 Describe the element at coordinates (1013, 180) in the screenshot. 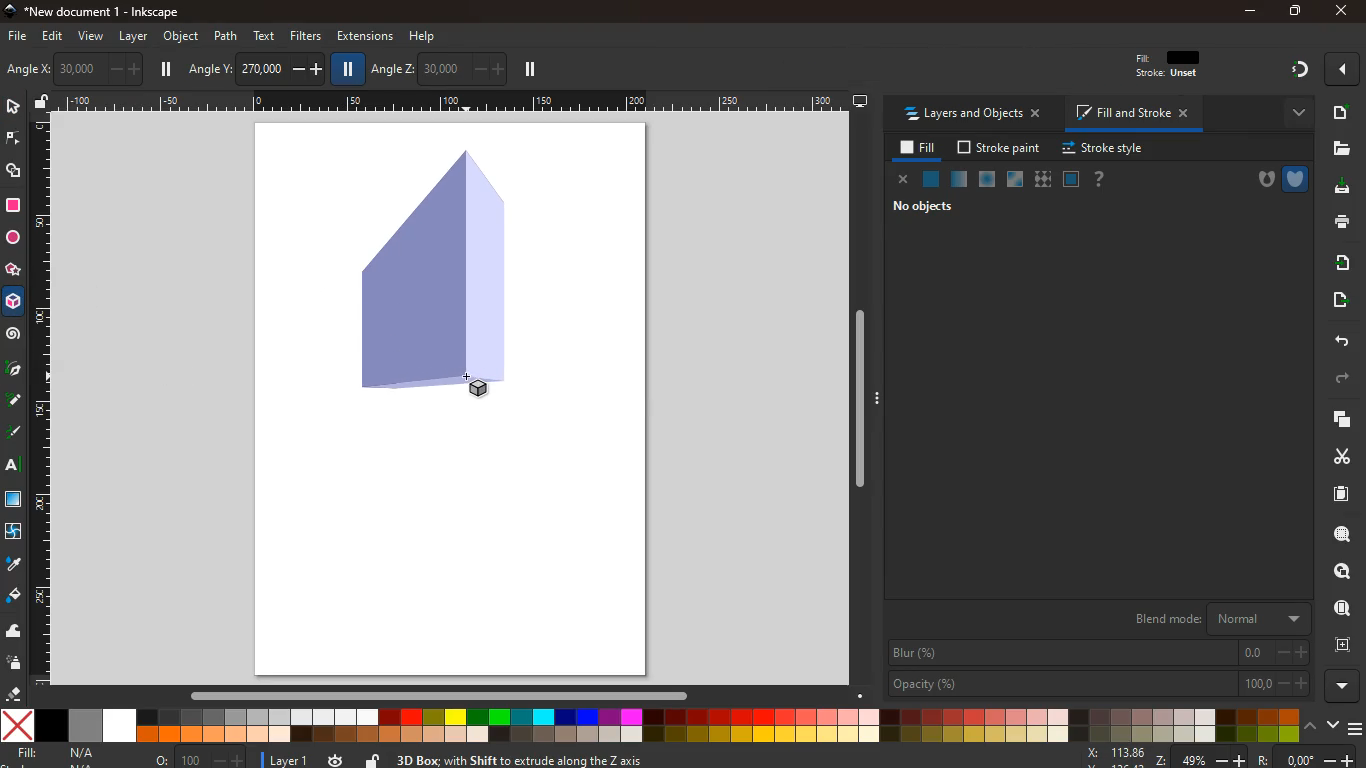

I see `glass` at that location.